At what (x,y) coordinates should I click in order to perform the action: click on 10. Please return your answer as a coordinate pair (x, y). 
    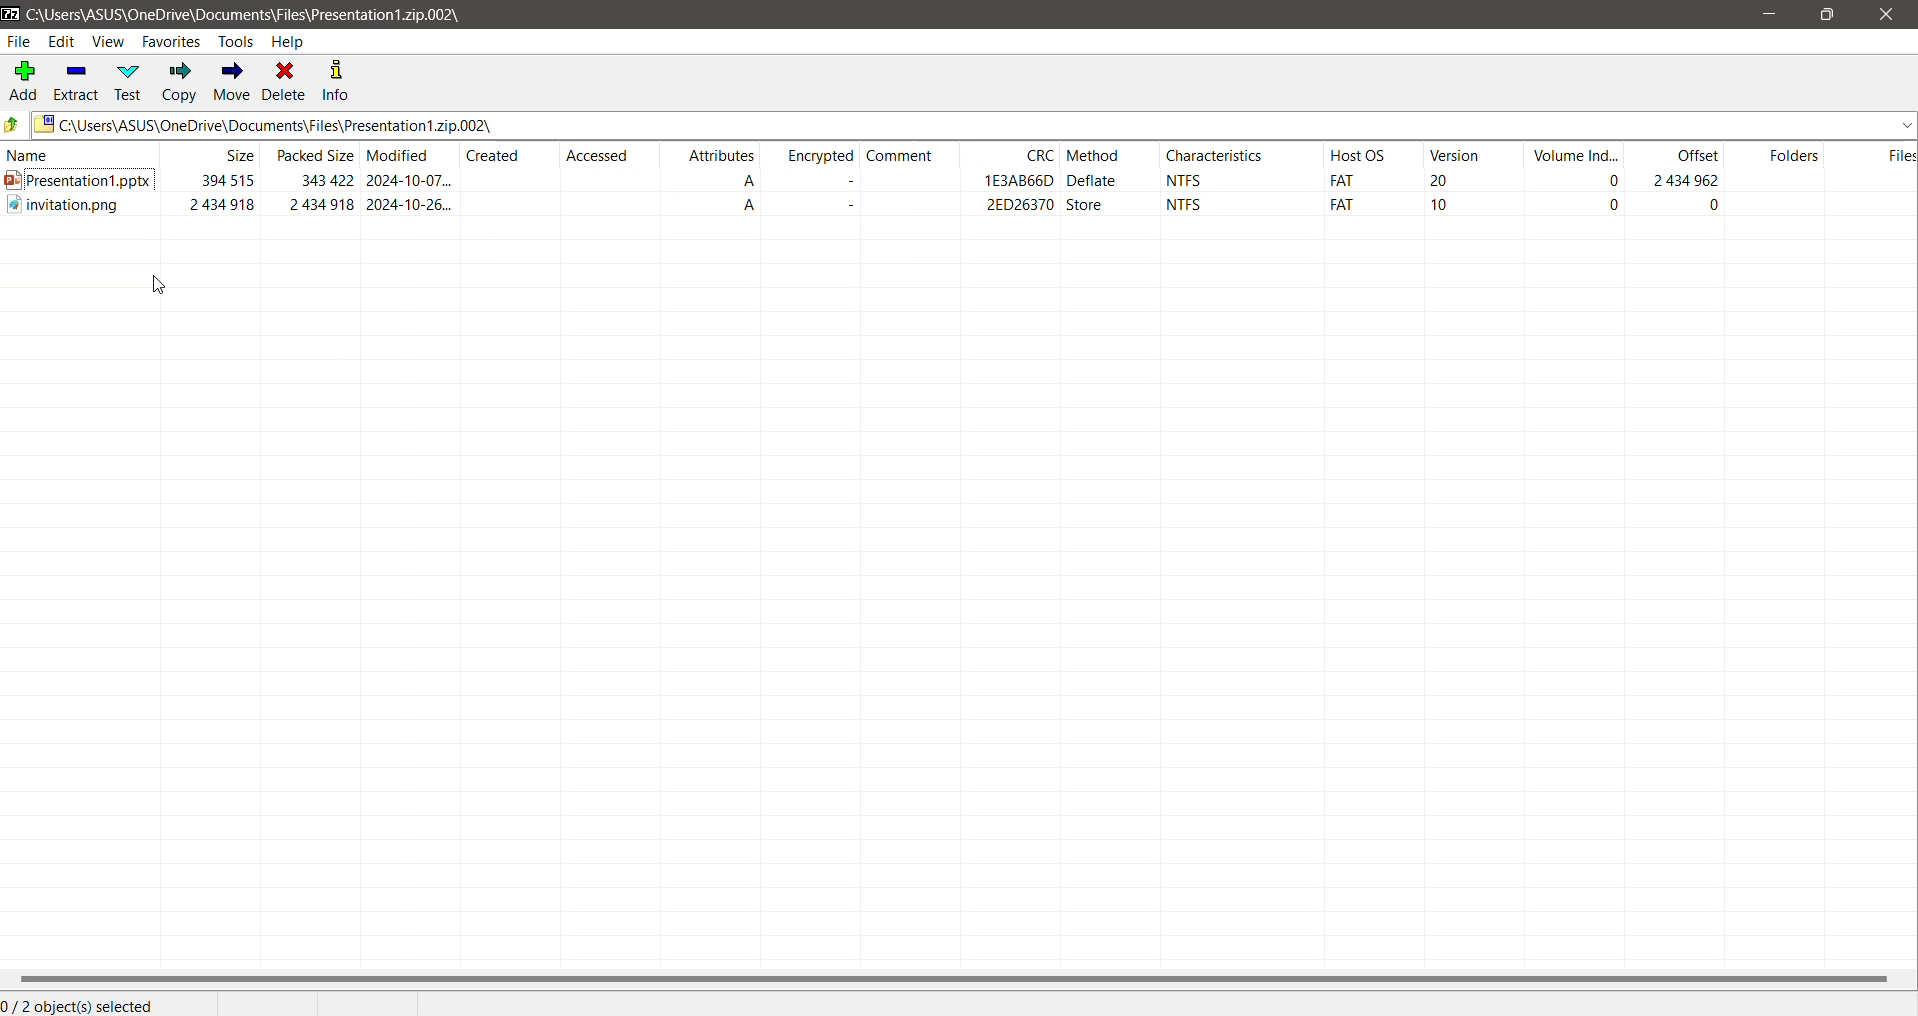
    Looking at the image, I should click on (1446, 205).